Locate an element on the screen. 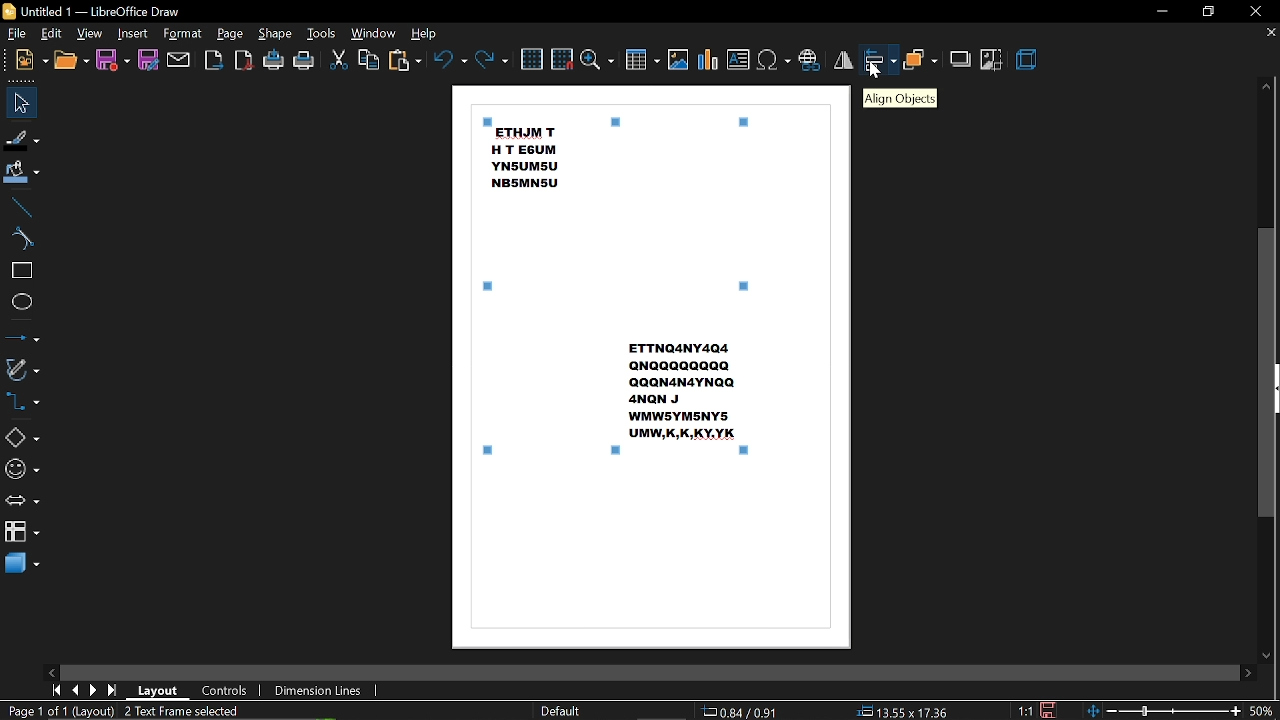  shape is located at coordinates (274, 34).